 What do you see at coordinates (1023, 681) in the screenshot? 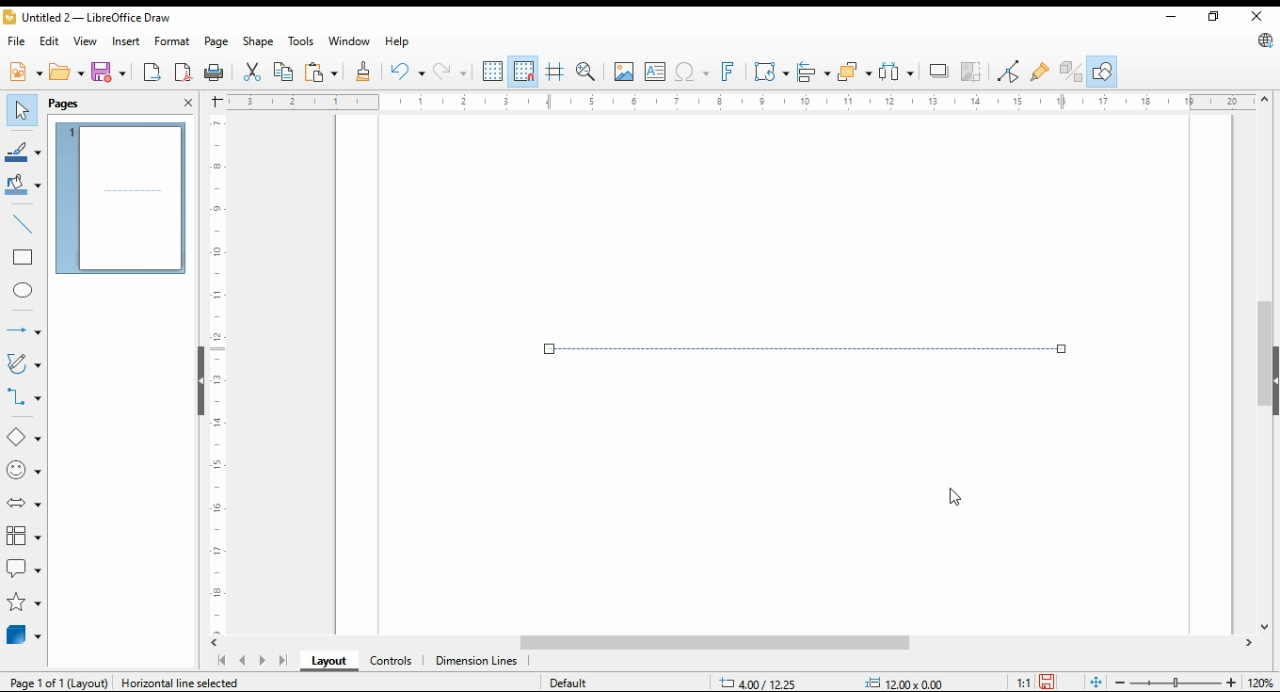
I see `1:1` at bounding box center [1023, 681].